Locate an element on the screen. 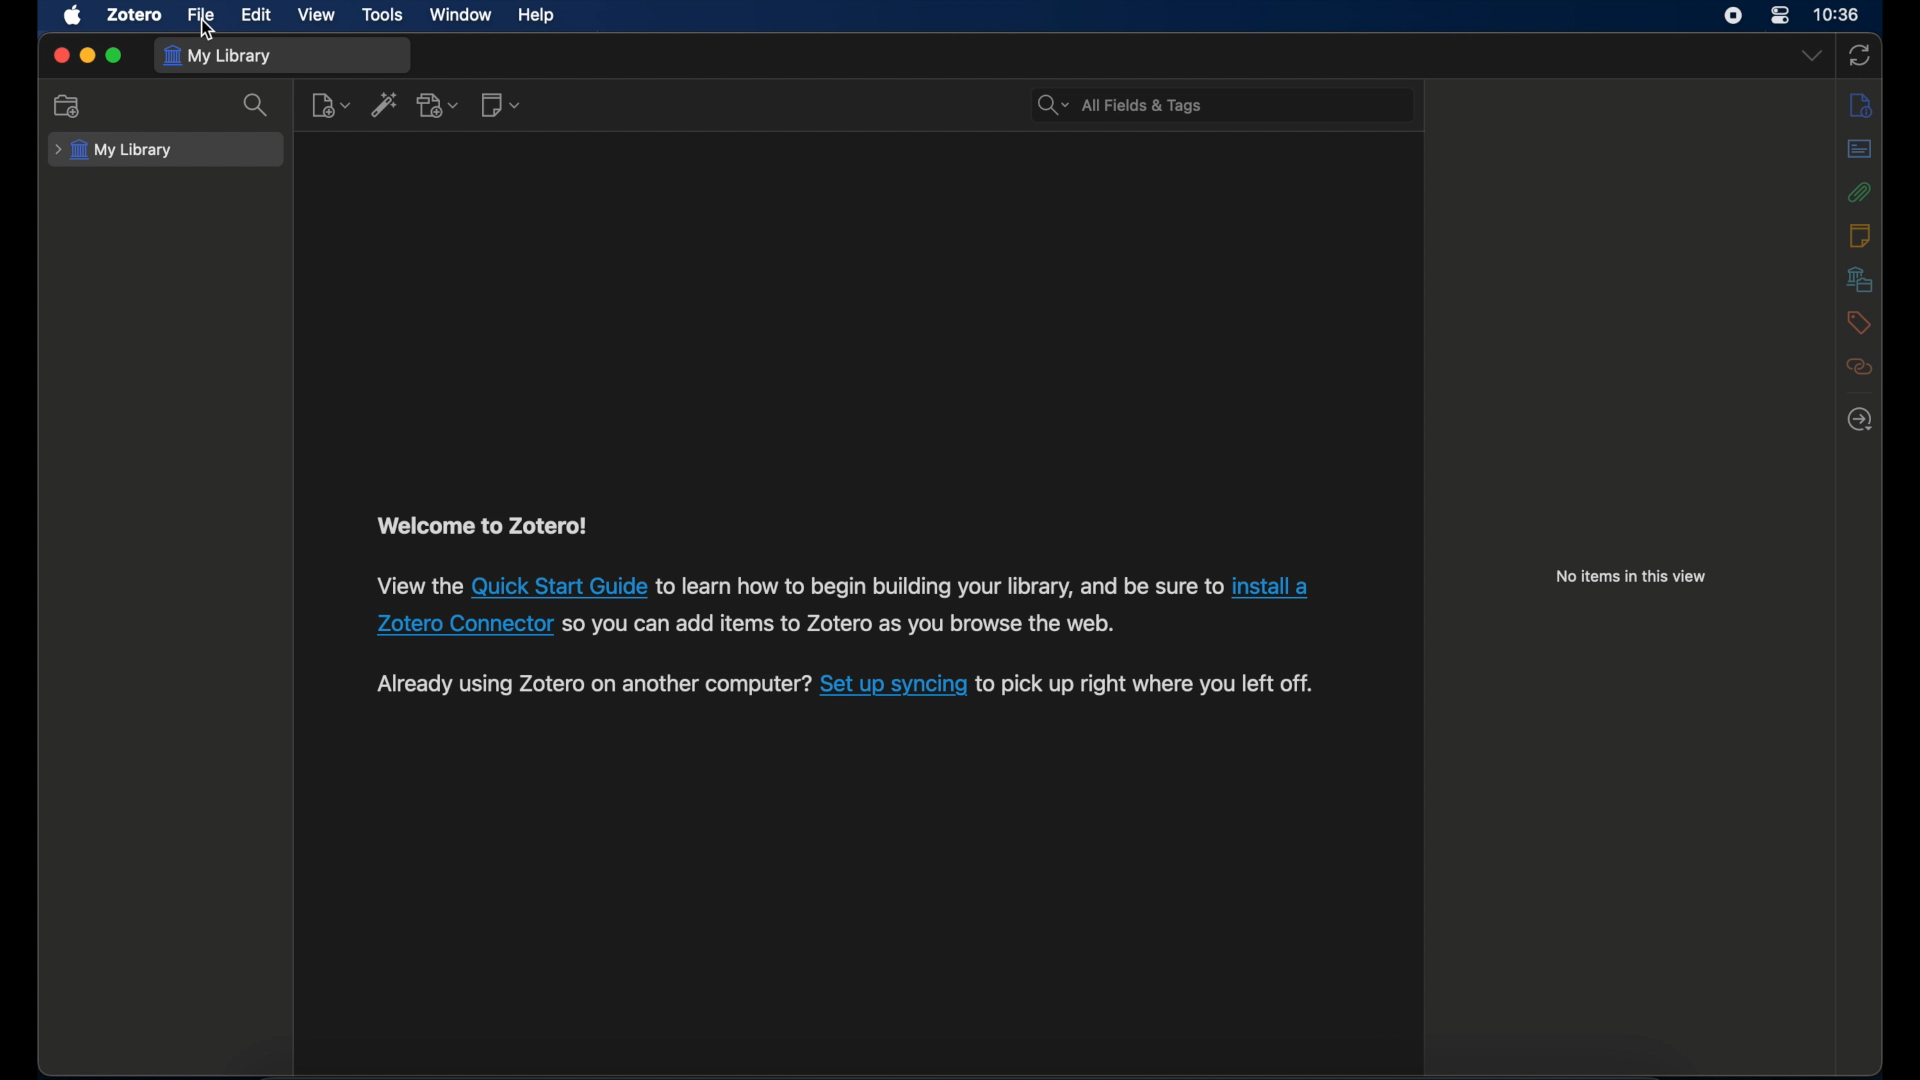 This screenshot has height=1080, width=1920. new collection is located at coordinates (67, 106).